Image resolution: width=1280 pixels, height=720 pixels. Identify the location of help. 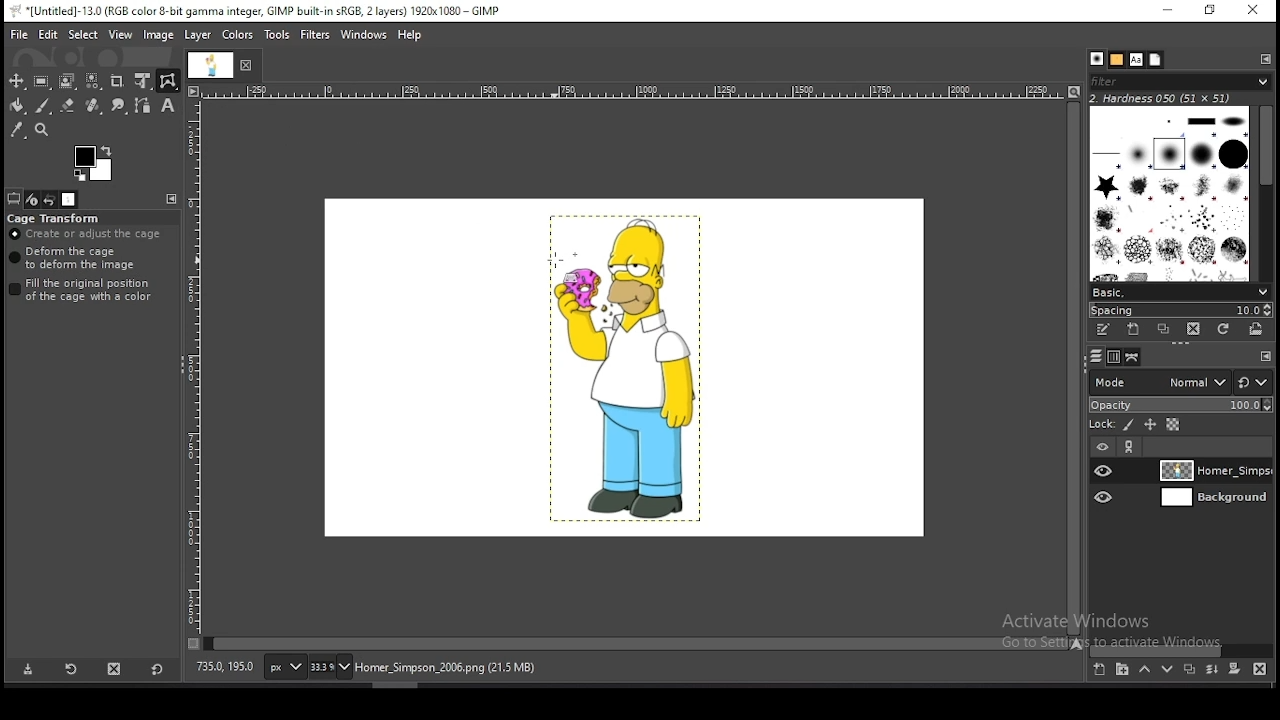
(410, 35).